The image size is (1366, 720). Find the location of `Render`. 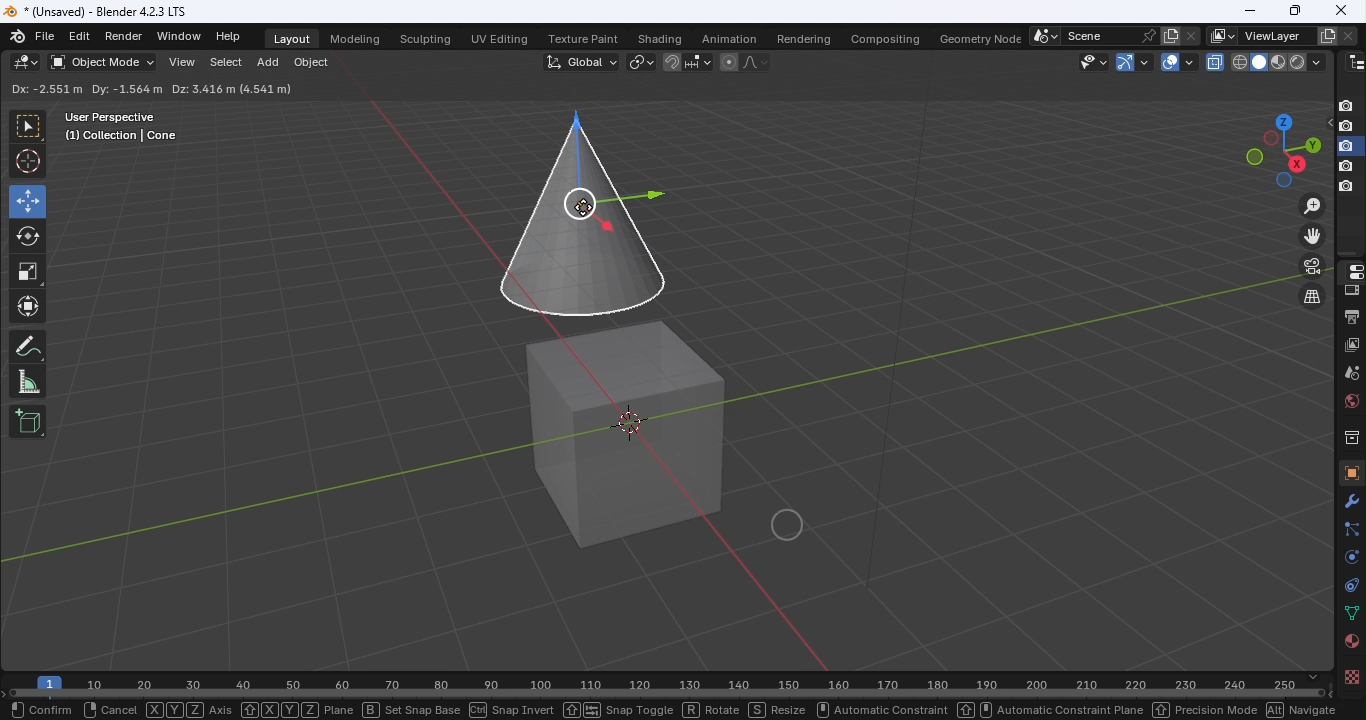

Render is located at coordinates (127, 36).